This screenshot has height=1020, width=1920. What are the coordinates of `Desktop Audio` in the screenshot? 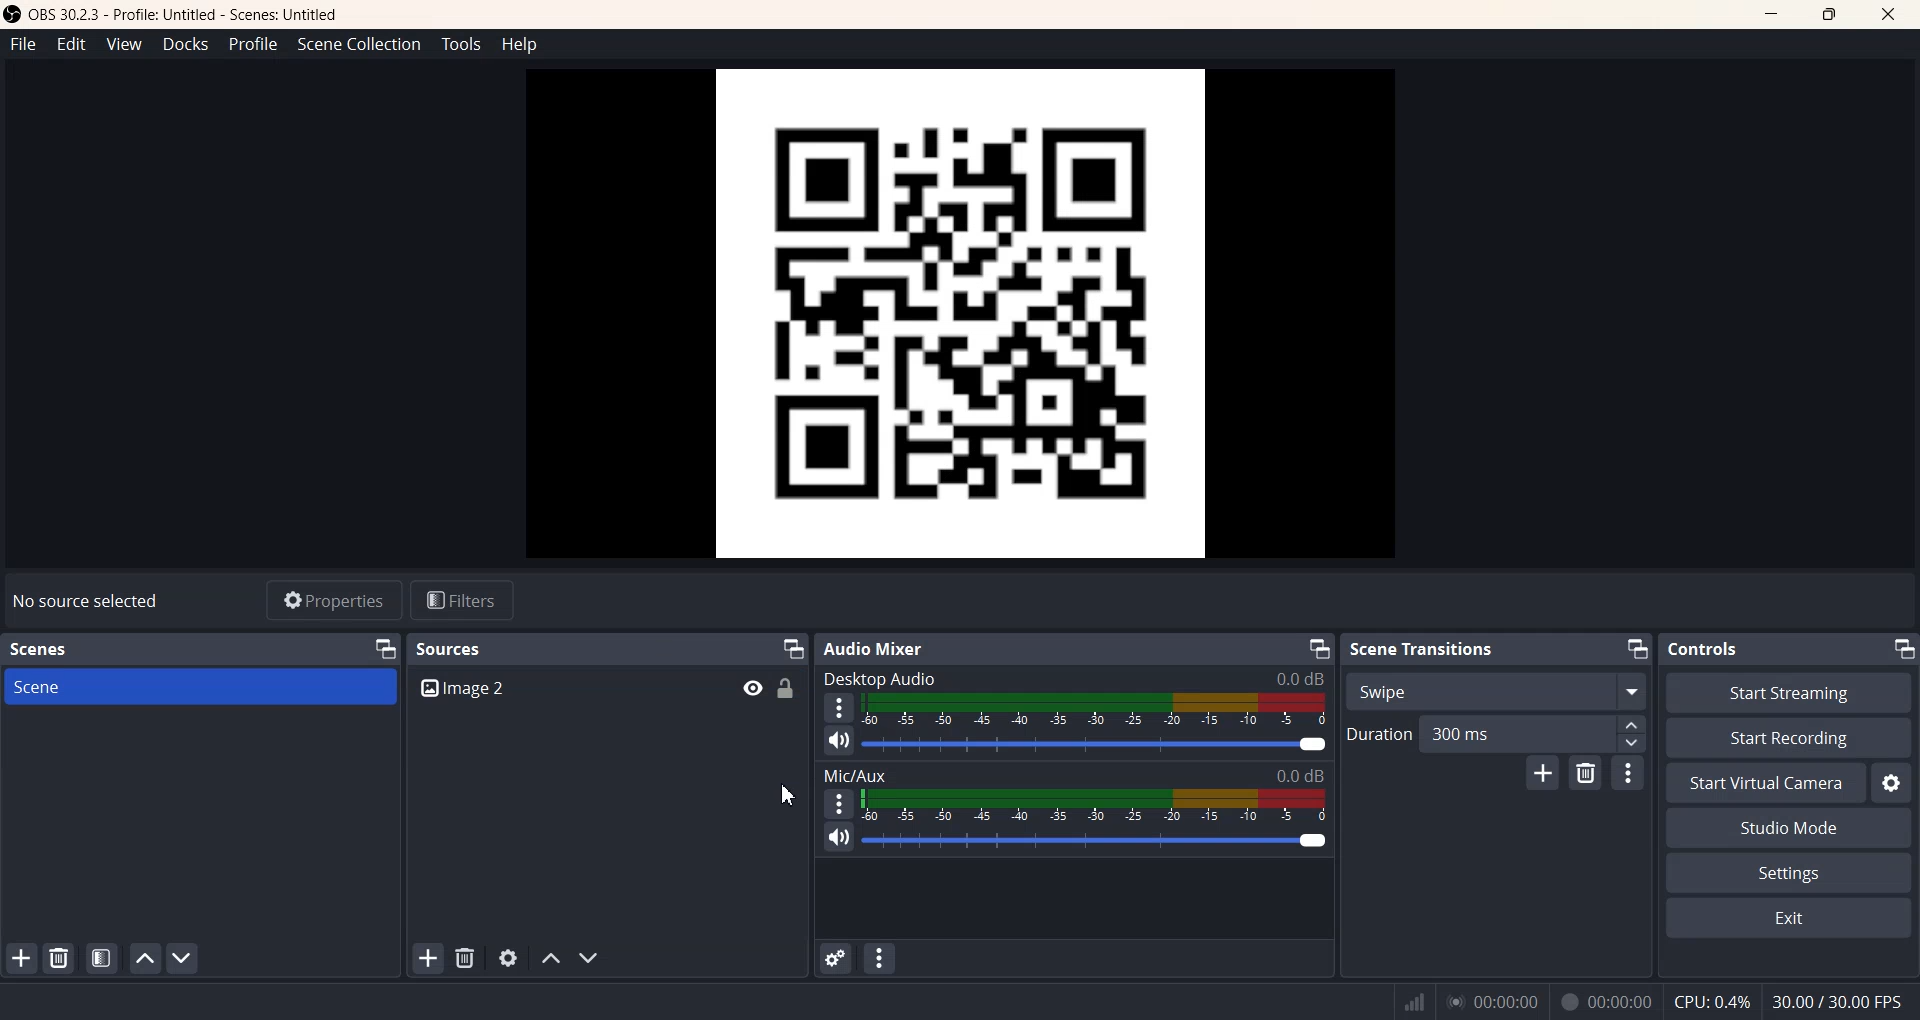 It's located at (1076, 677).